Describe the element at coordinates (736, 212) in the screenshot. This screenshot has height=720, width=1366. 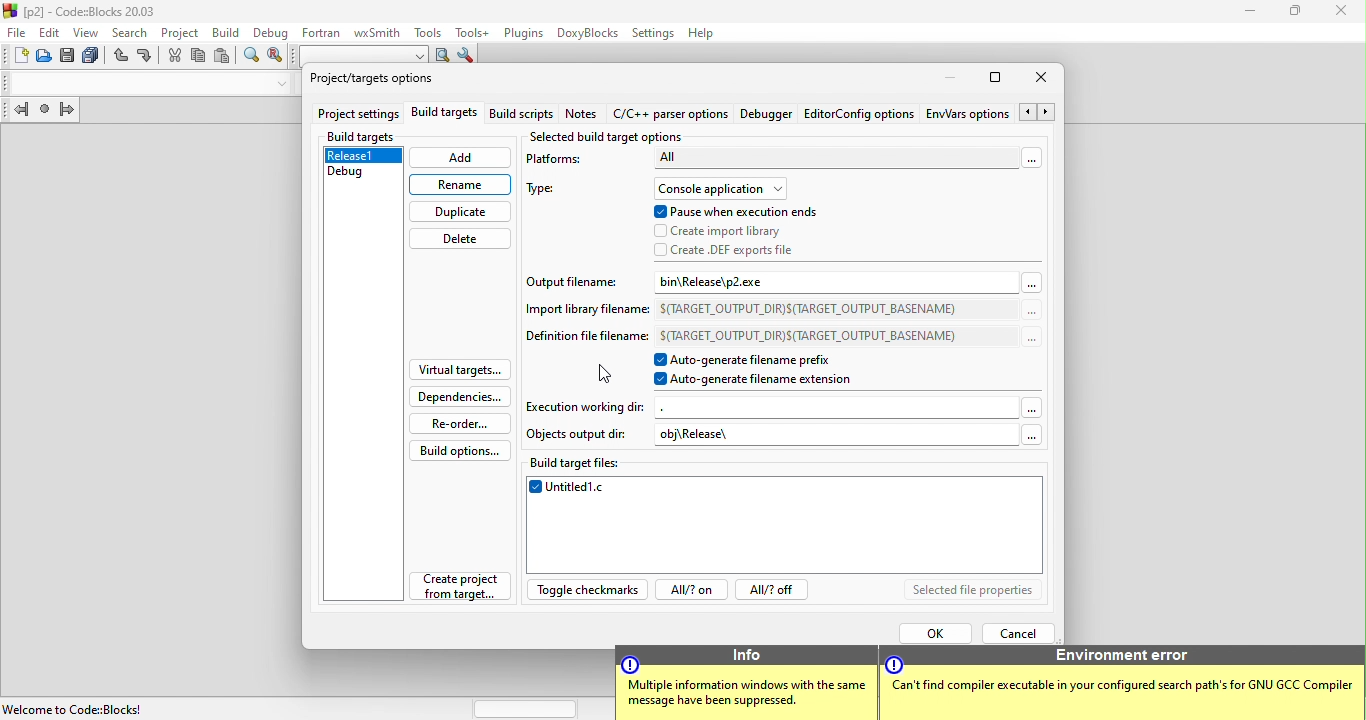
I see `pause when execution ends` at that location.